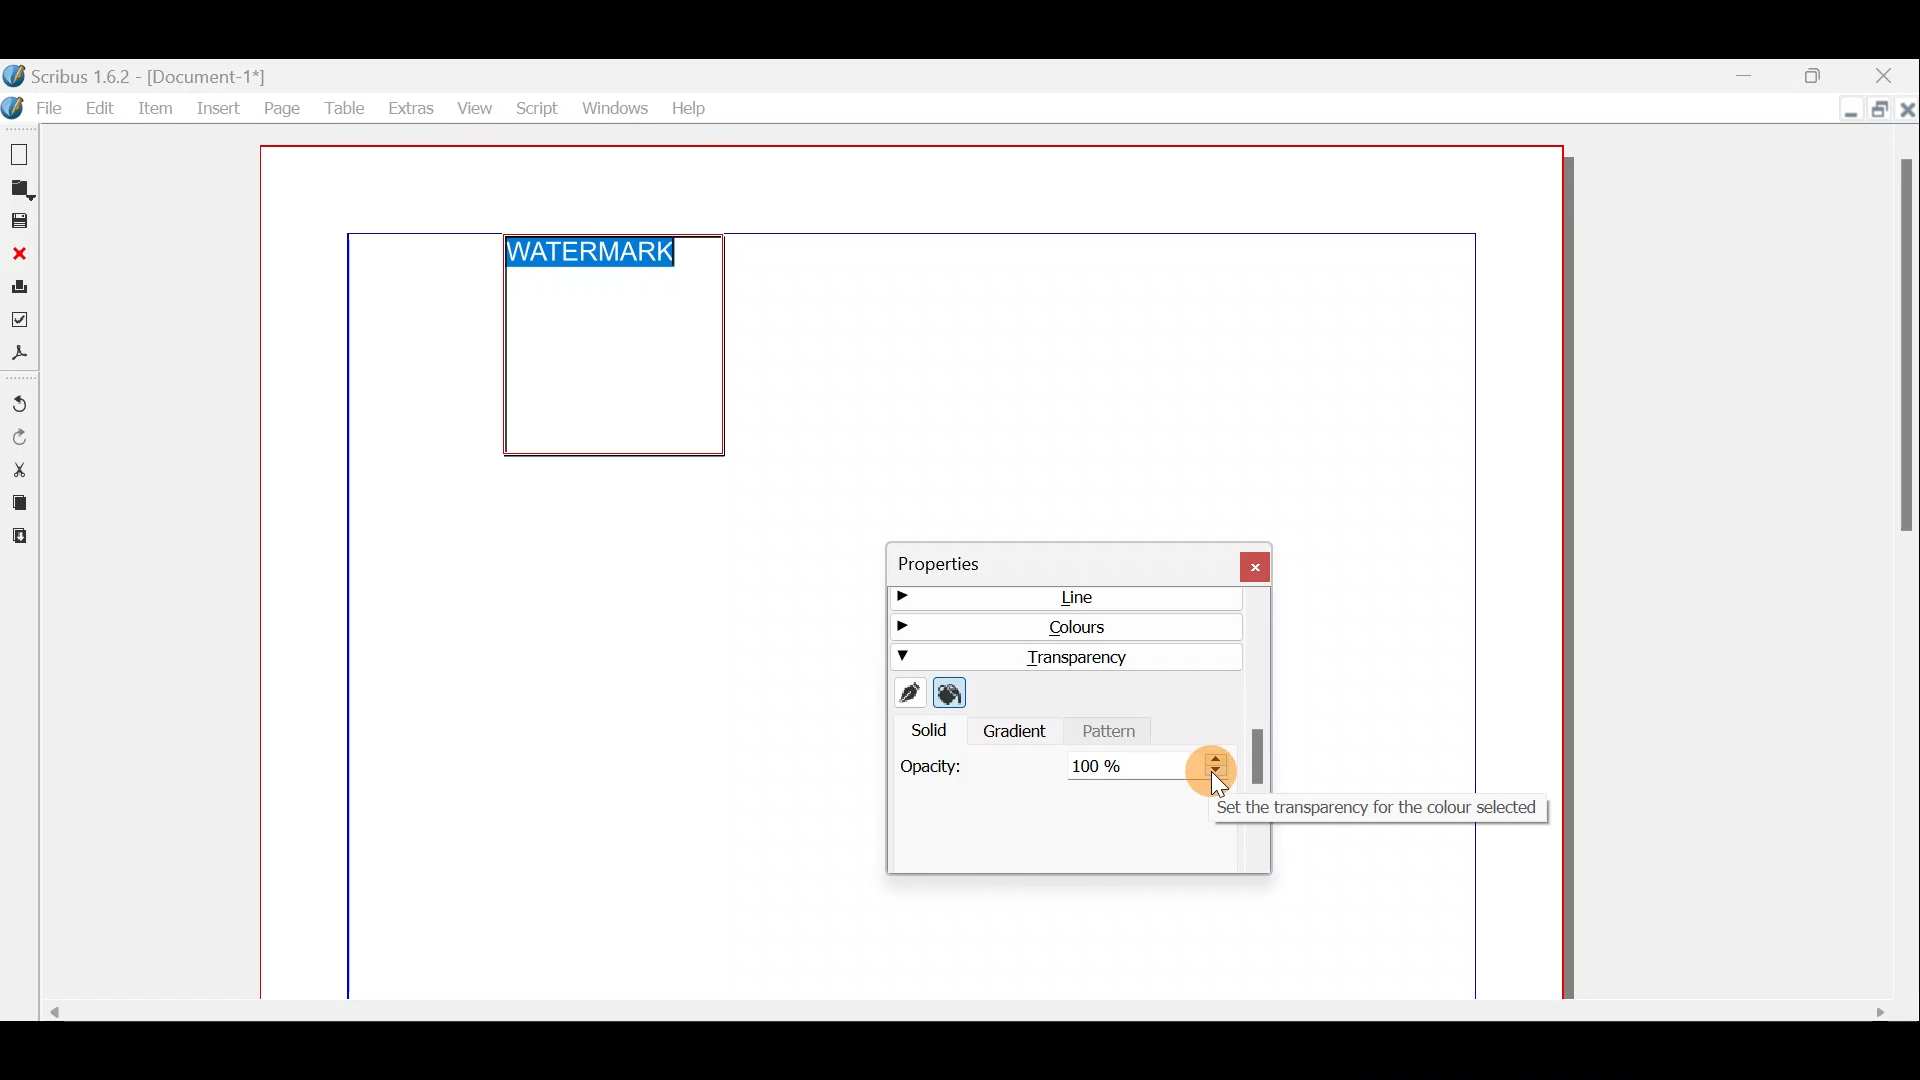 This screenshot has height=1080, width=1920. Describe the element at coordinates (1845, 110) in the screenshot. I see `Minimise` at that location.